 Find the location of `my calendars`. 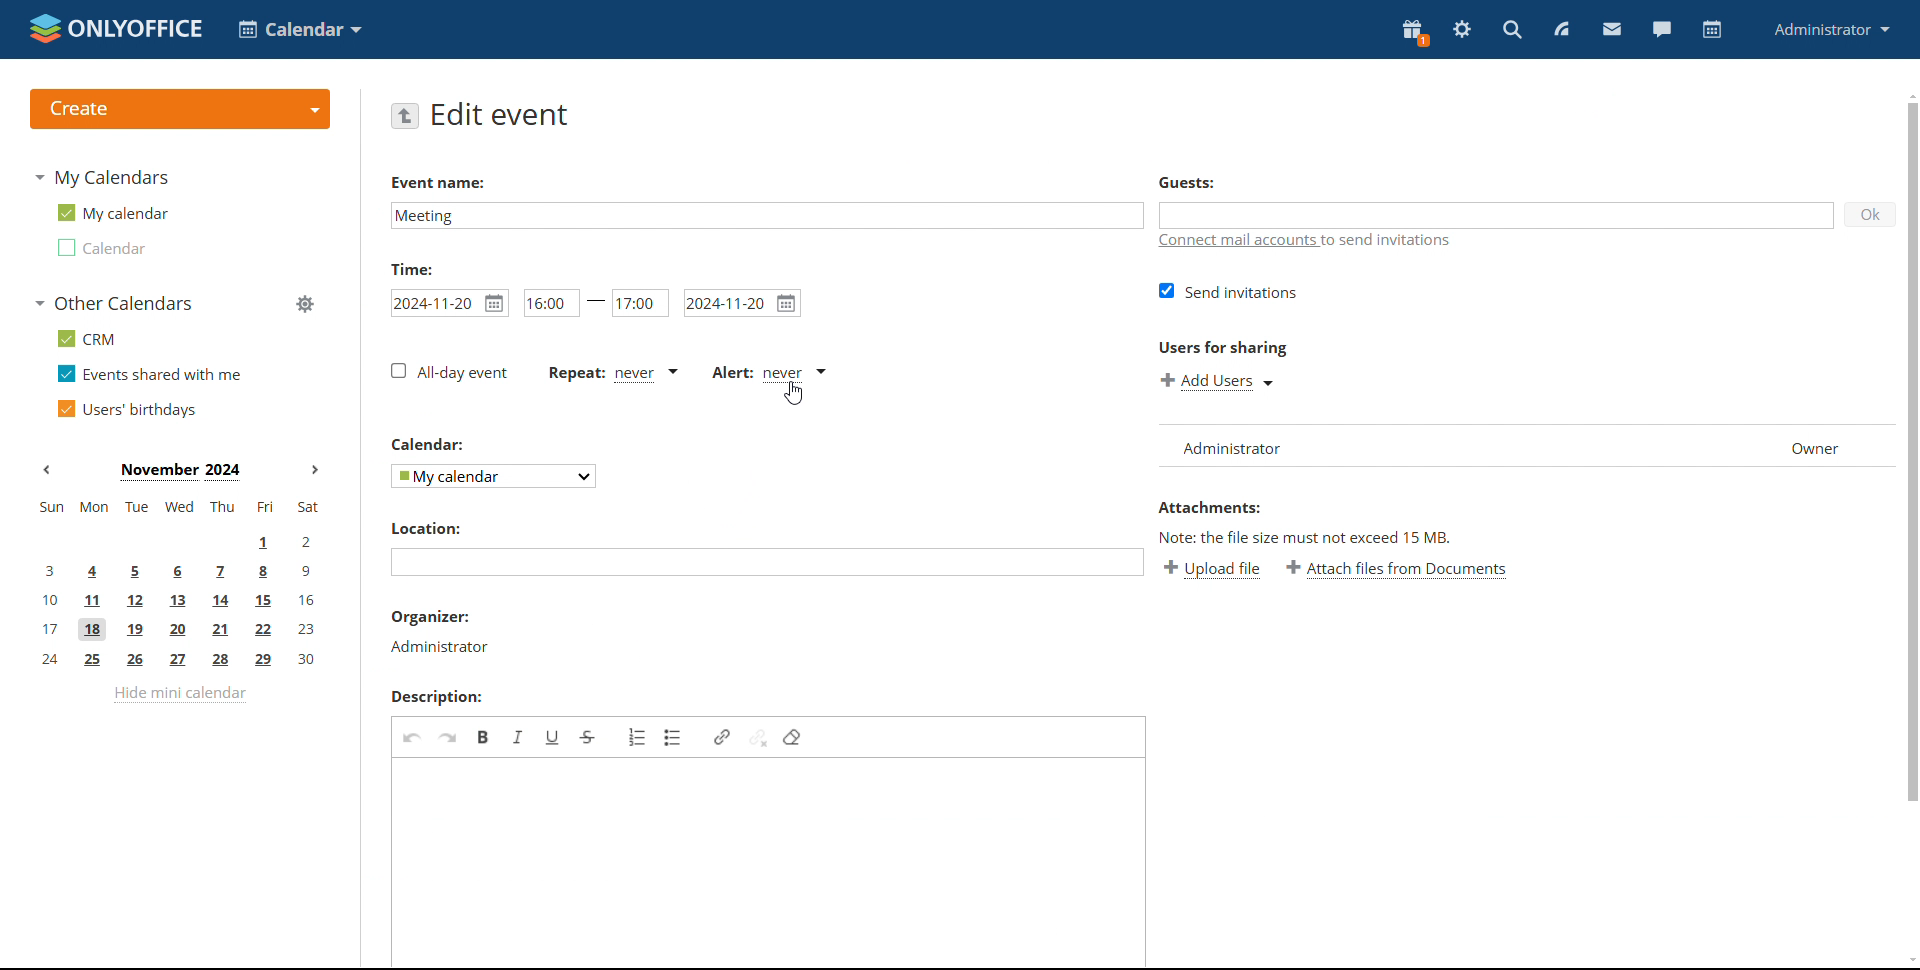

my calendars is located at coordinates (101, 177).